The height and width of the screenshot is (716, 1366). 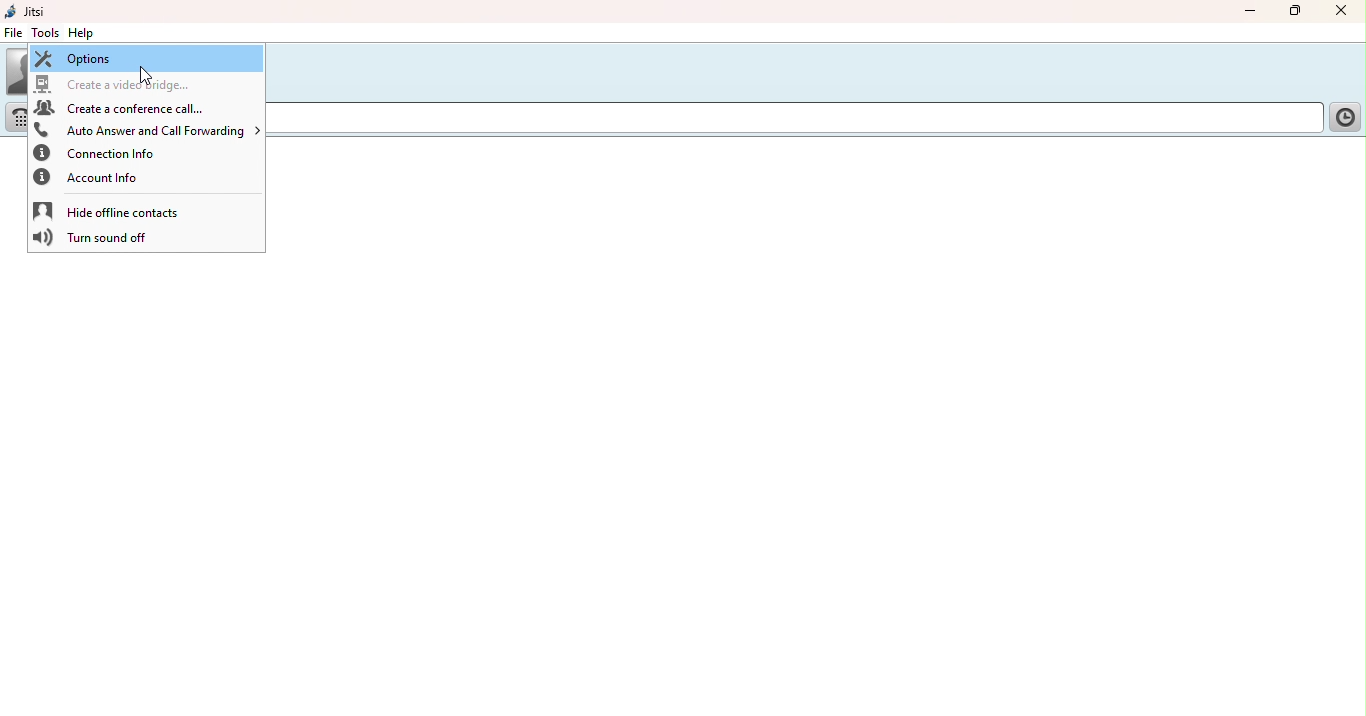 What do you see at coordinates (83, 34) in the screenshot?
I see `help` at bounding box center [83, 34].